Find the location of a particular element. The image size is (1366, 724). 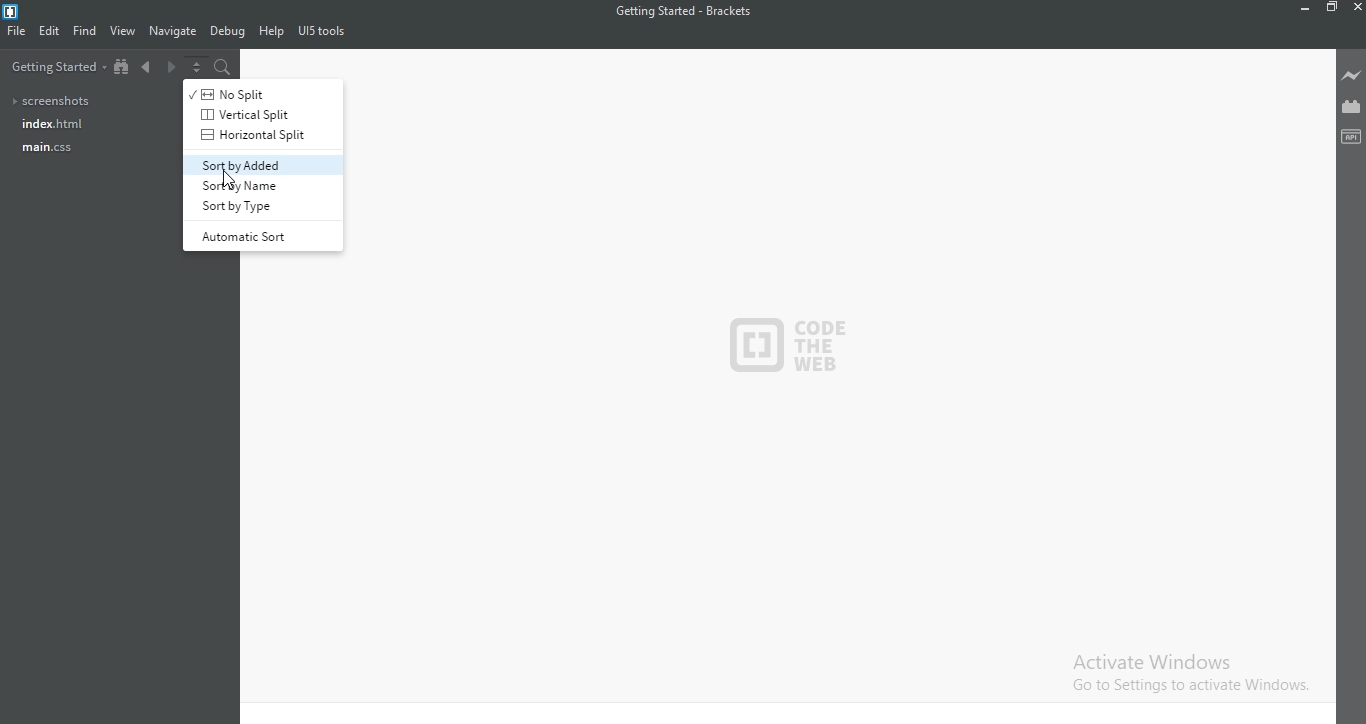

Close is located at coordinates (1356, 7).